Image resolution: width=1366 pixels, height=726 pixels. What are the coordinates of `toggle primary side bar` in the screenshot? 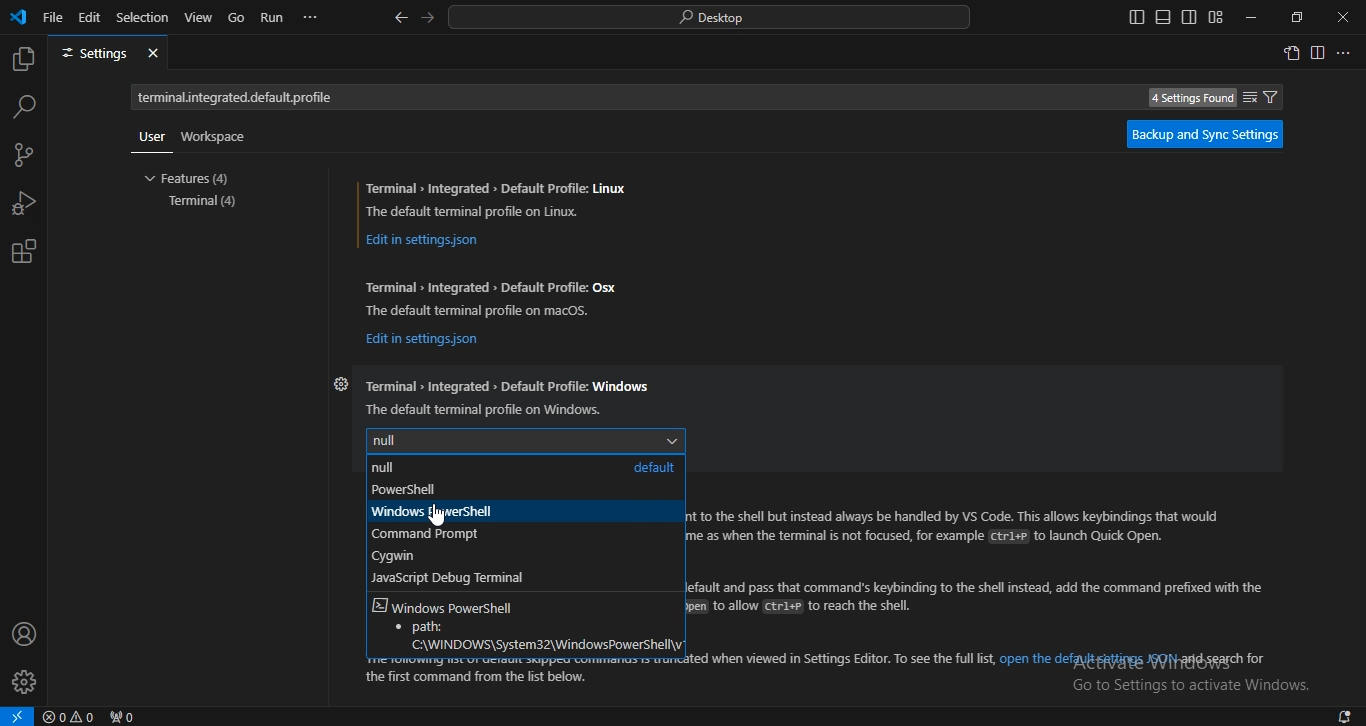 It's located at (1137, 17).